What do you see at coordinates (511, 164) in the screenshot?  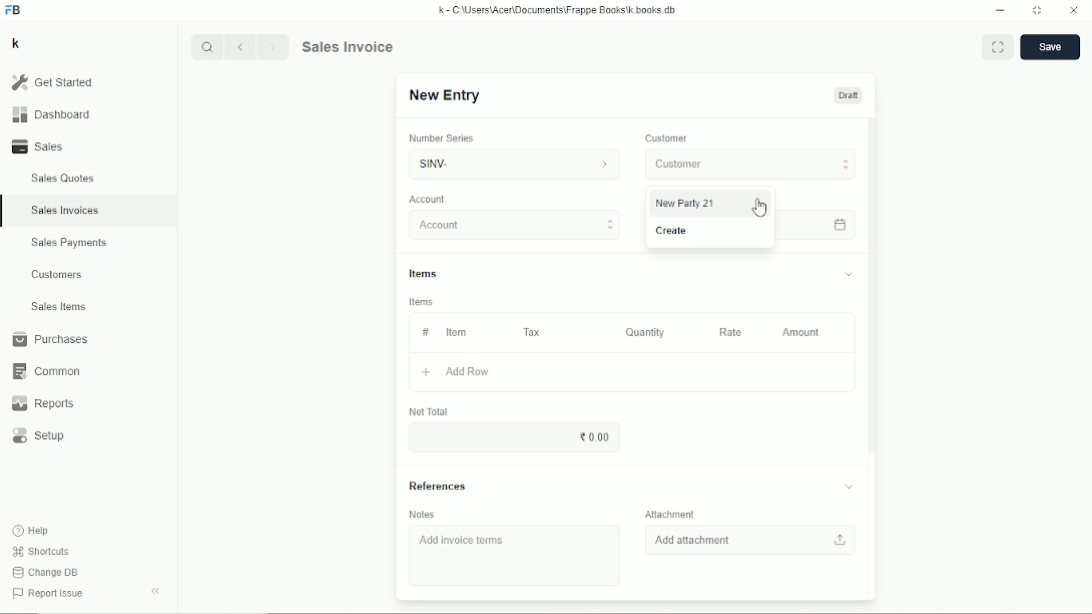 I see `SINV` at bounding box center [511, 164].